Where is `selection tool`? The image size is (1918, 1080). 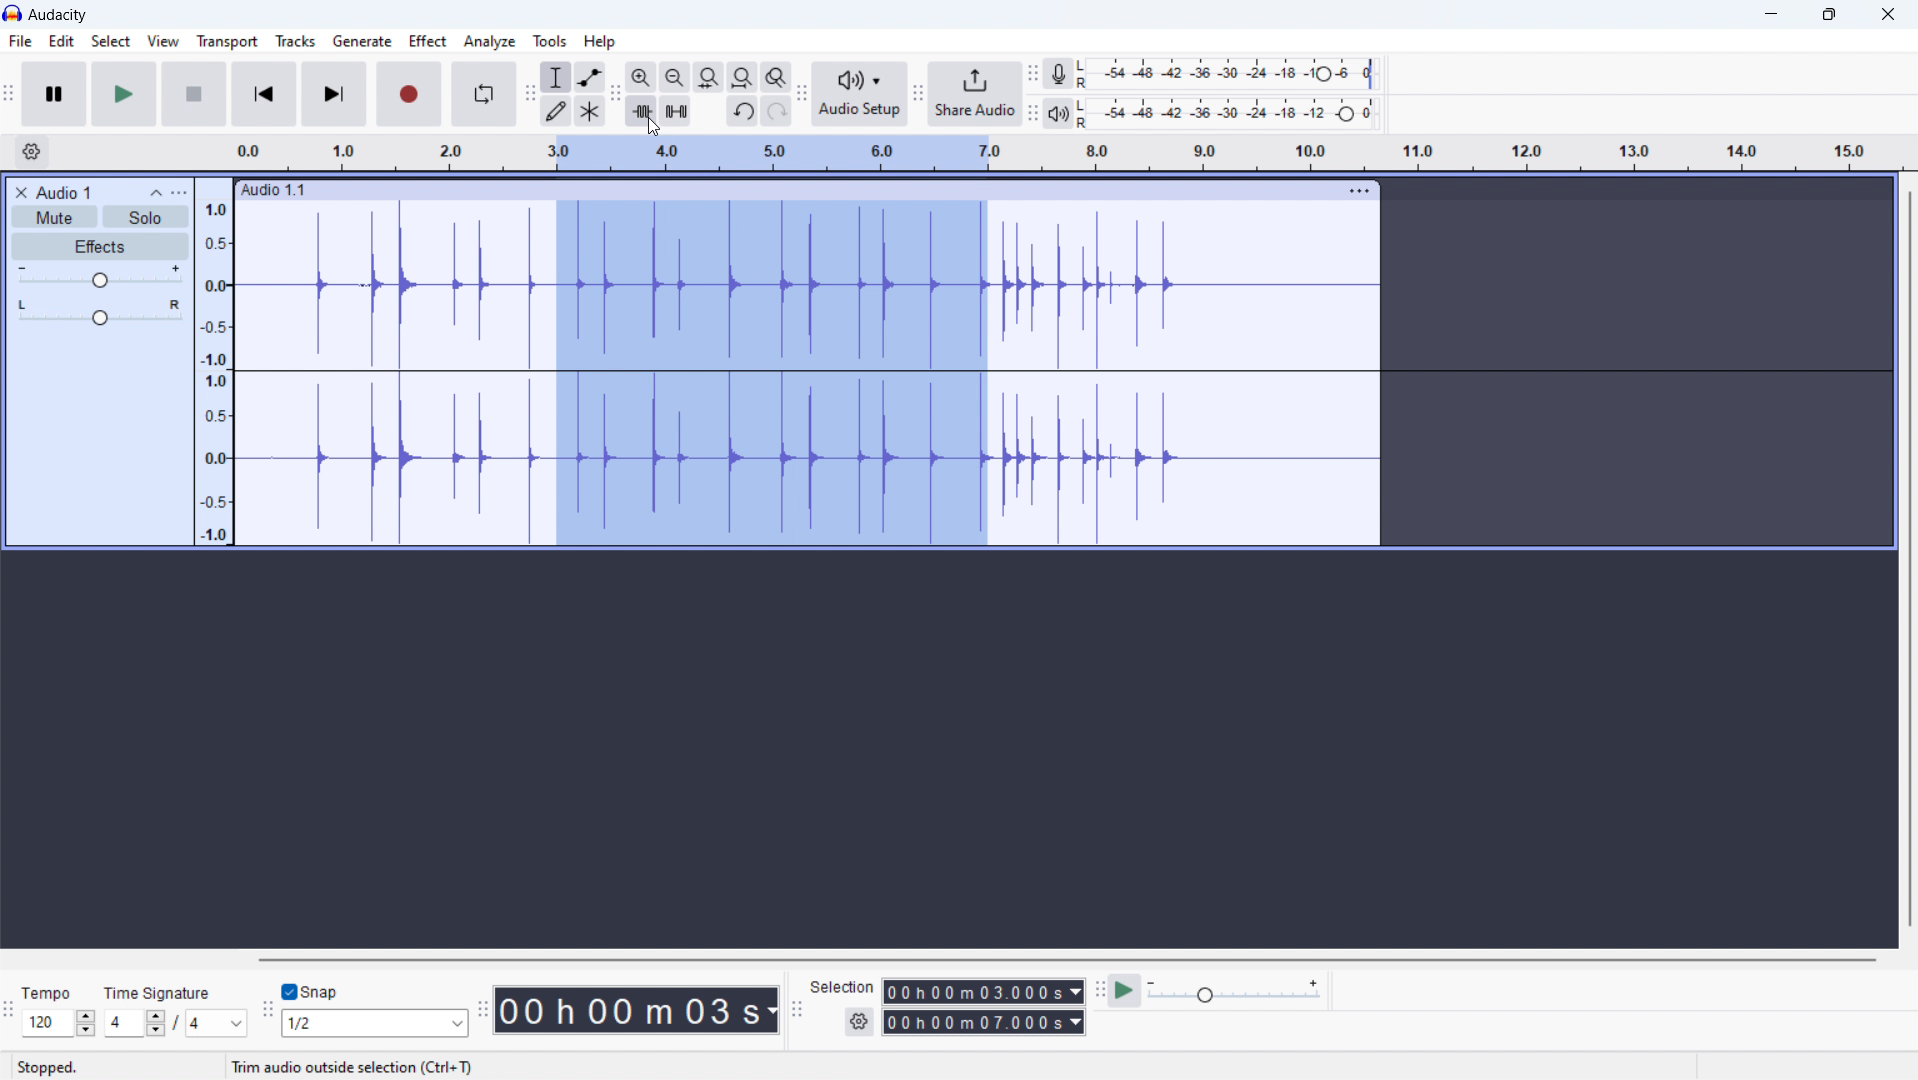
selection tool is located at coordinates (556, 77).